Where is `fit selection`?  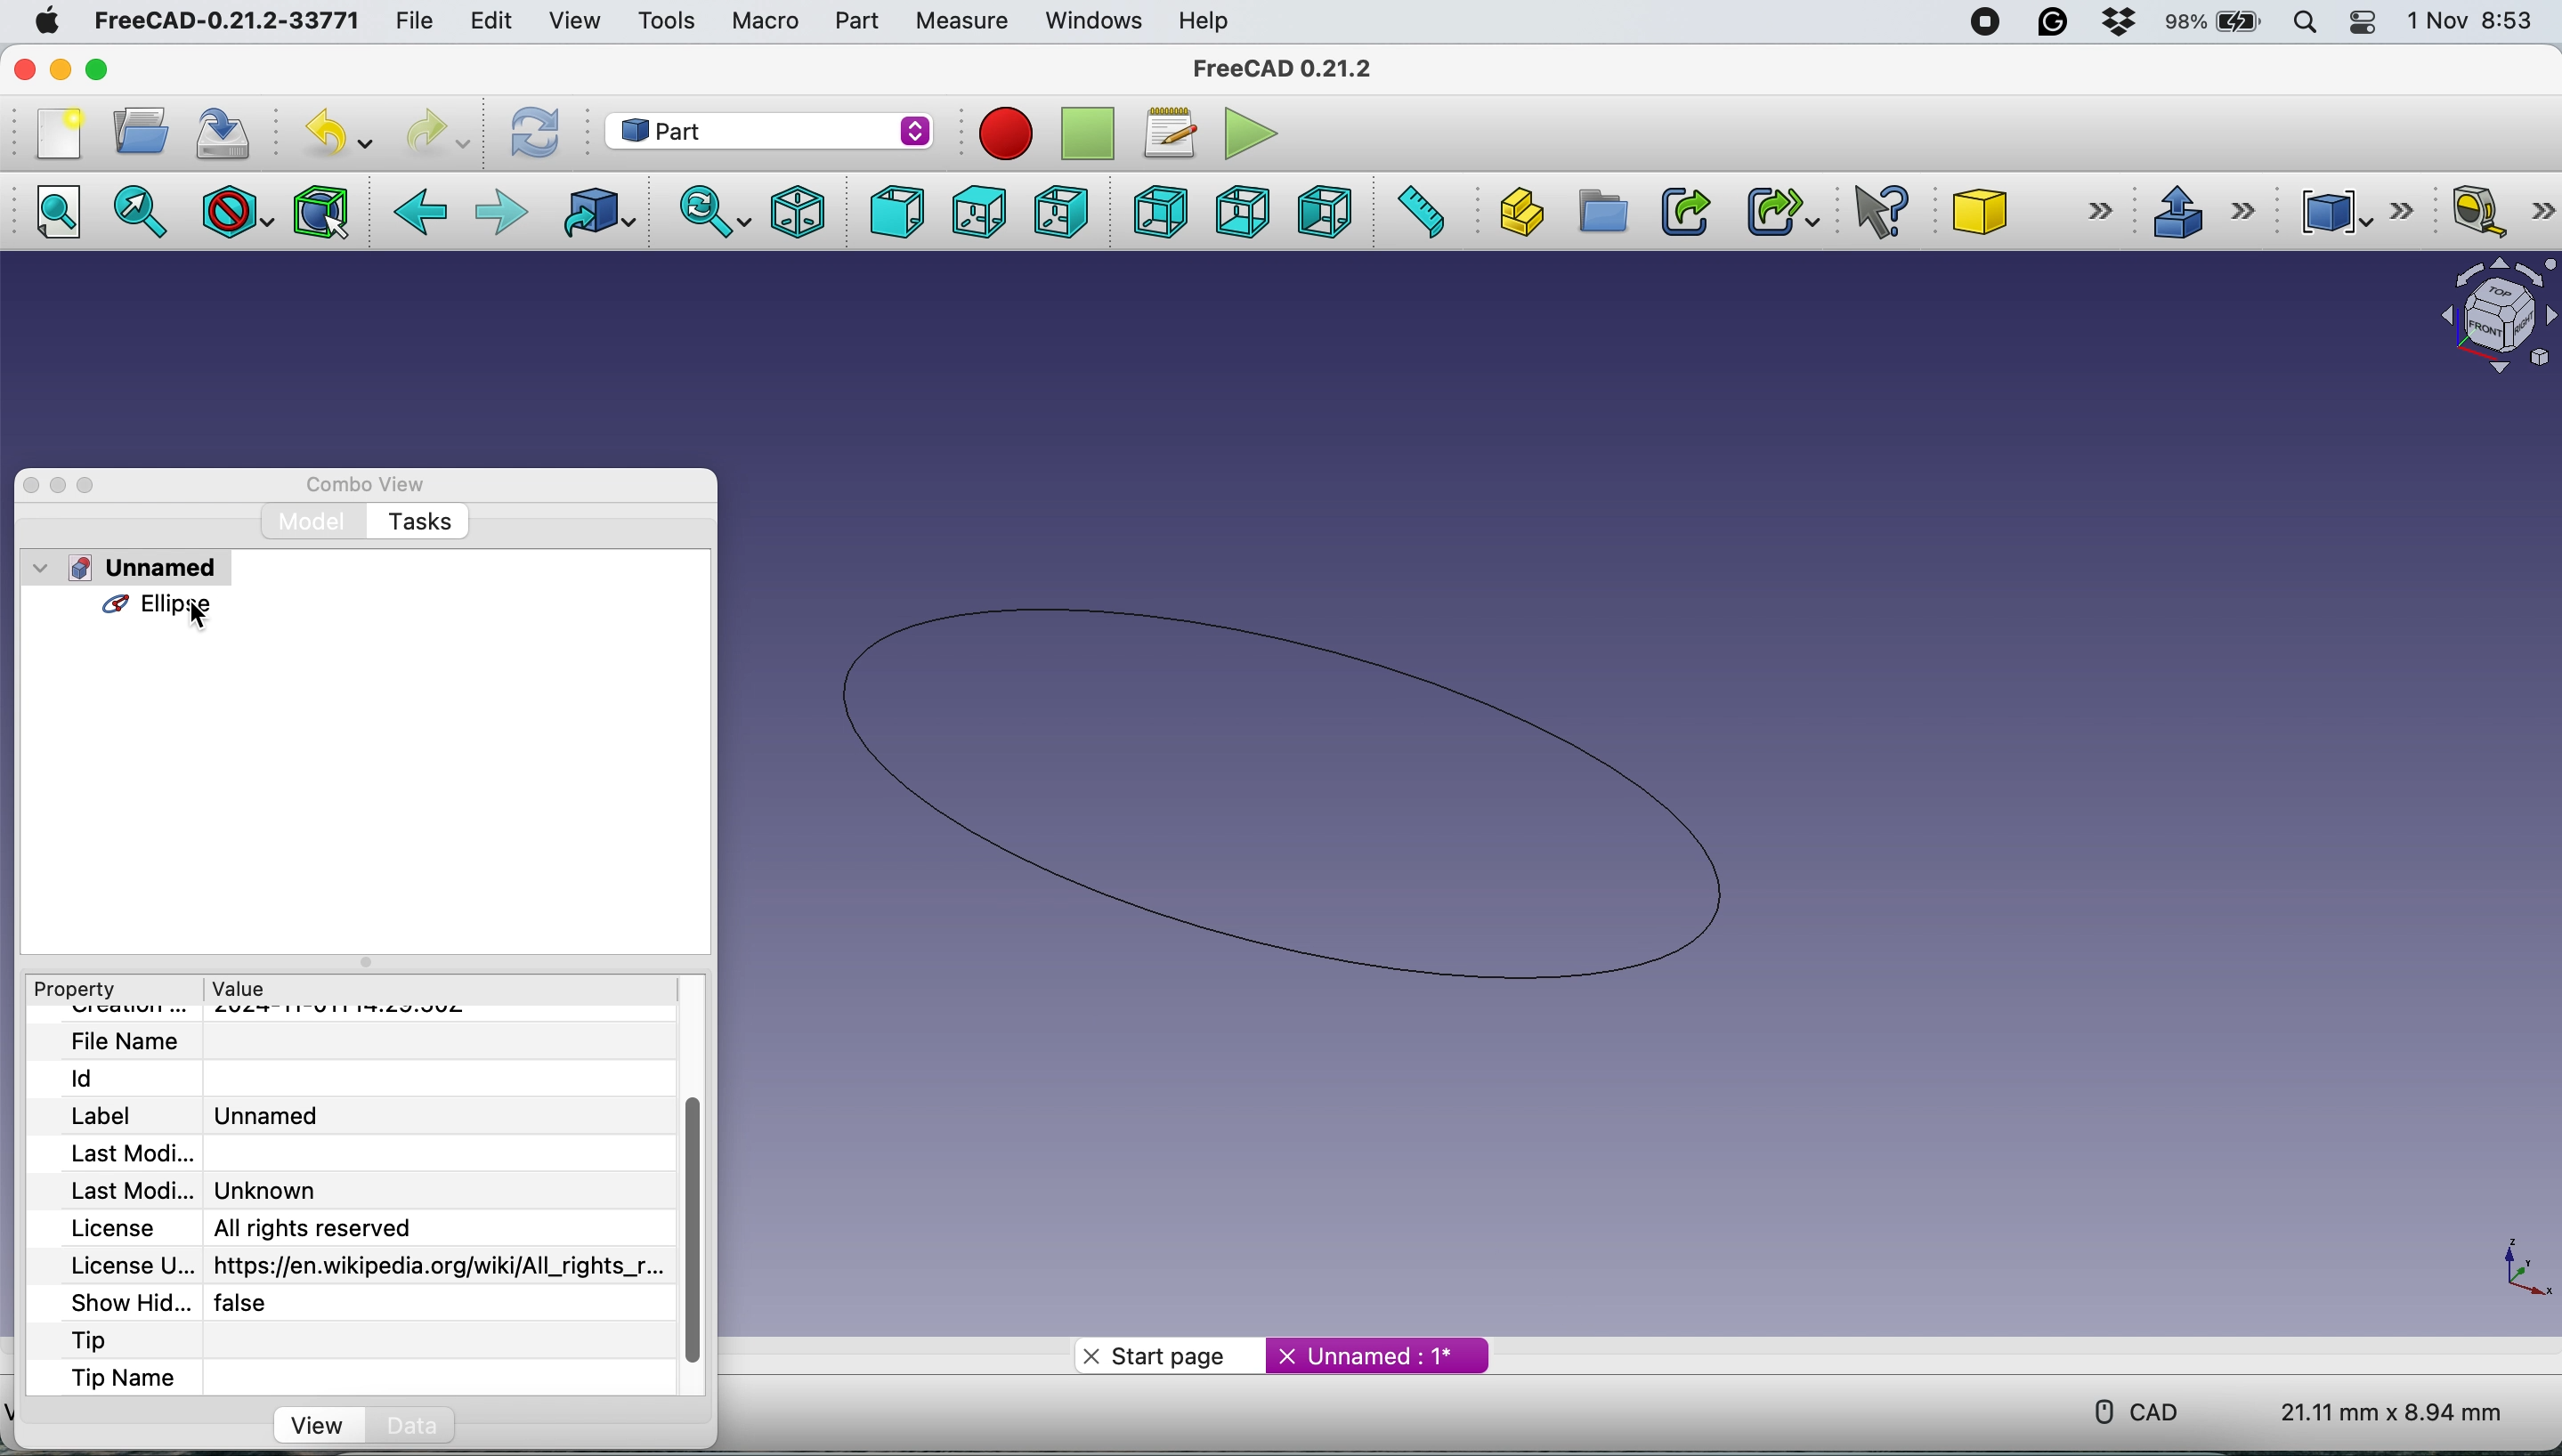
fit selection is located at coordinates (141, 211).